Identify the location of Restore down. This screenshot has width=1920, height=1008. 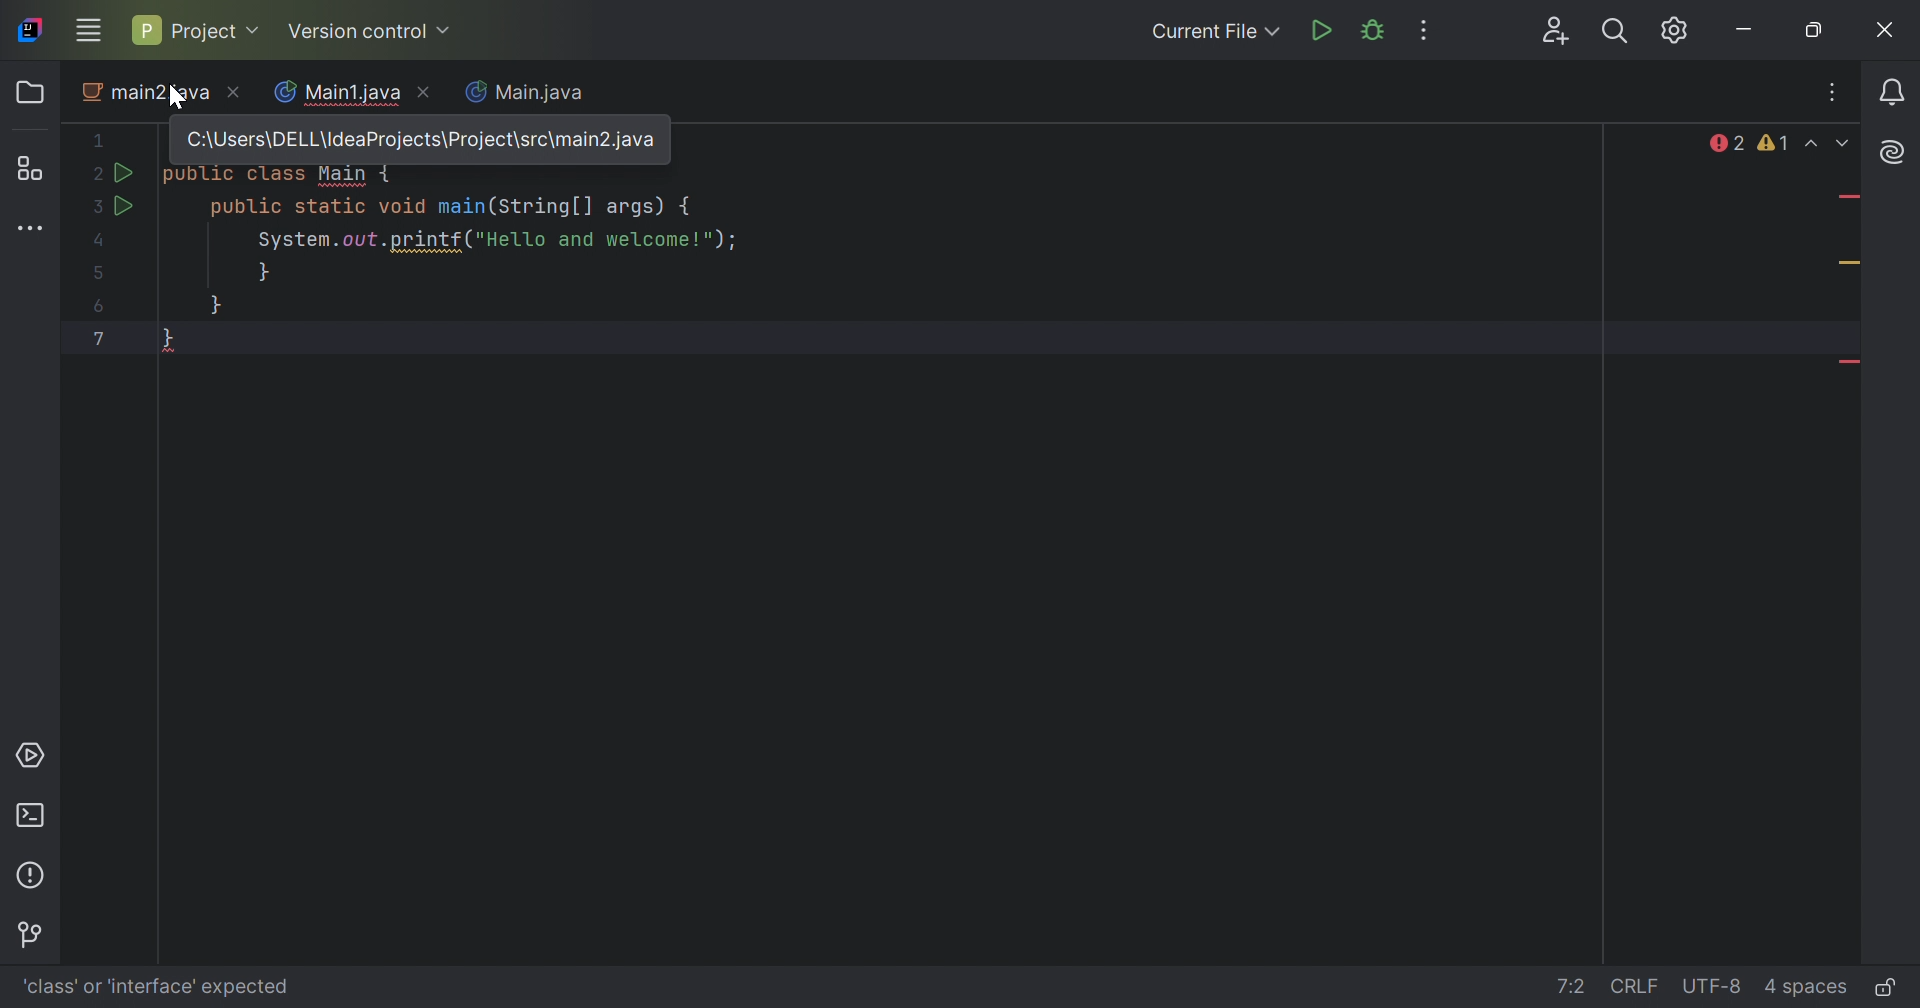
(1816, 31).